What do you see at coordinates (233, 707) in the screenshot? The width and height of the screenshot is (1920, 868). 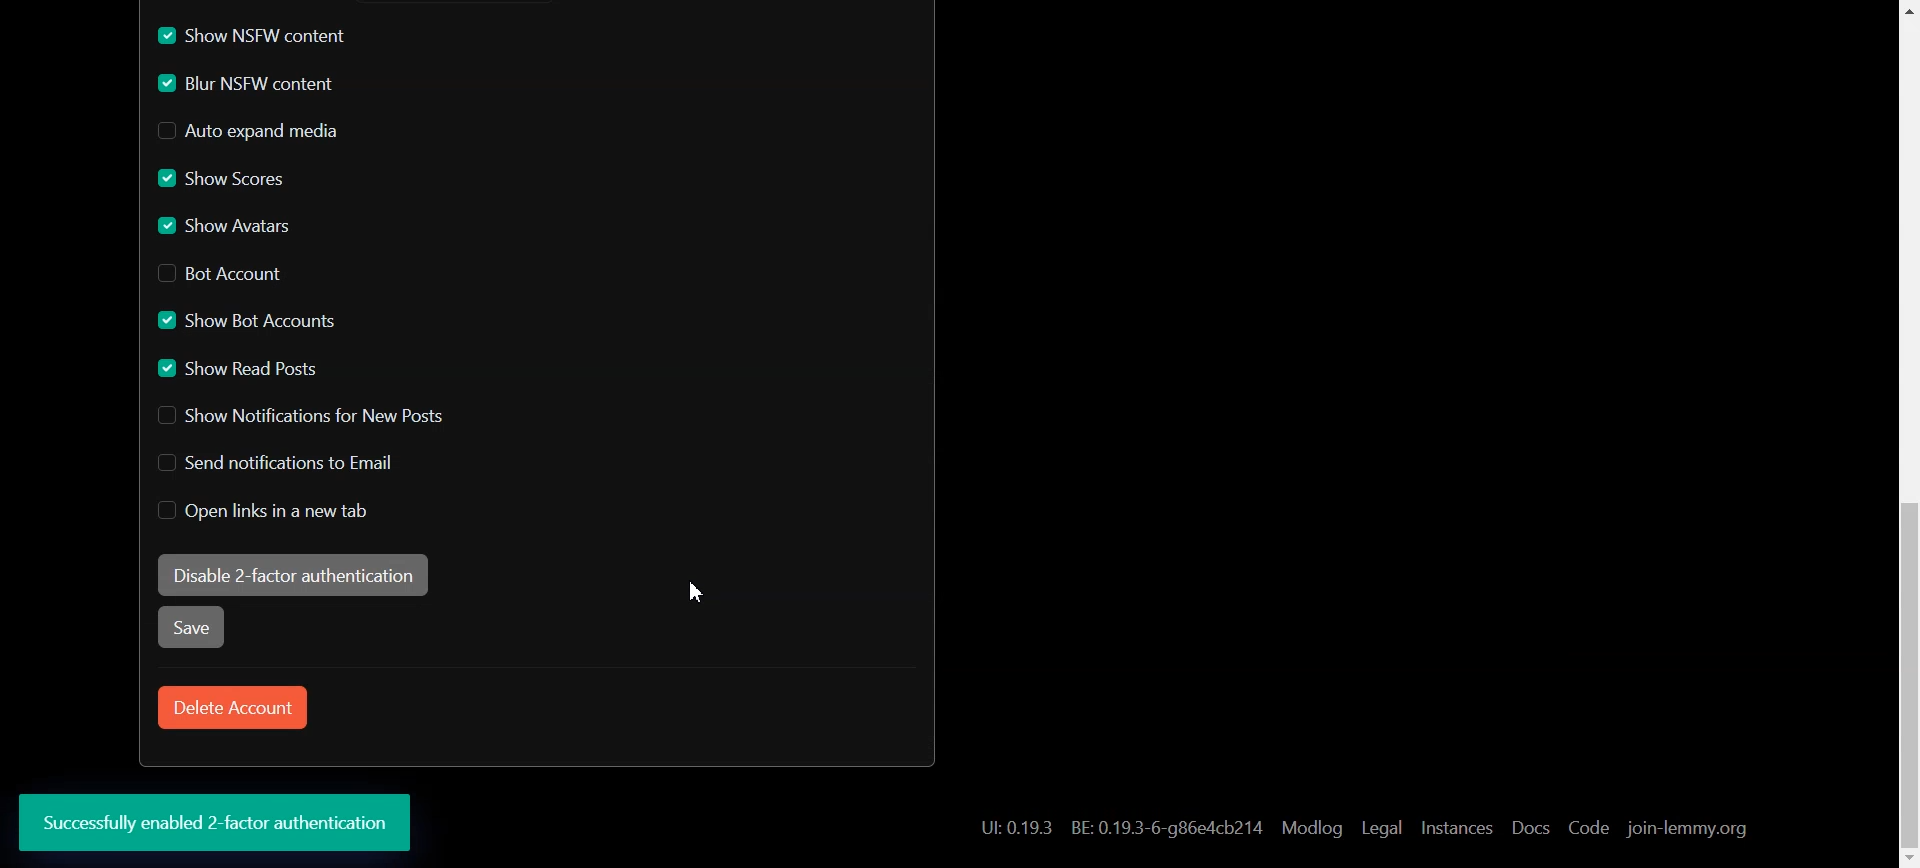 I see `Delete Account` at bounding box center [233, 707].